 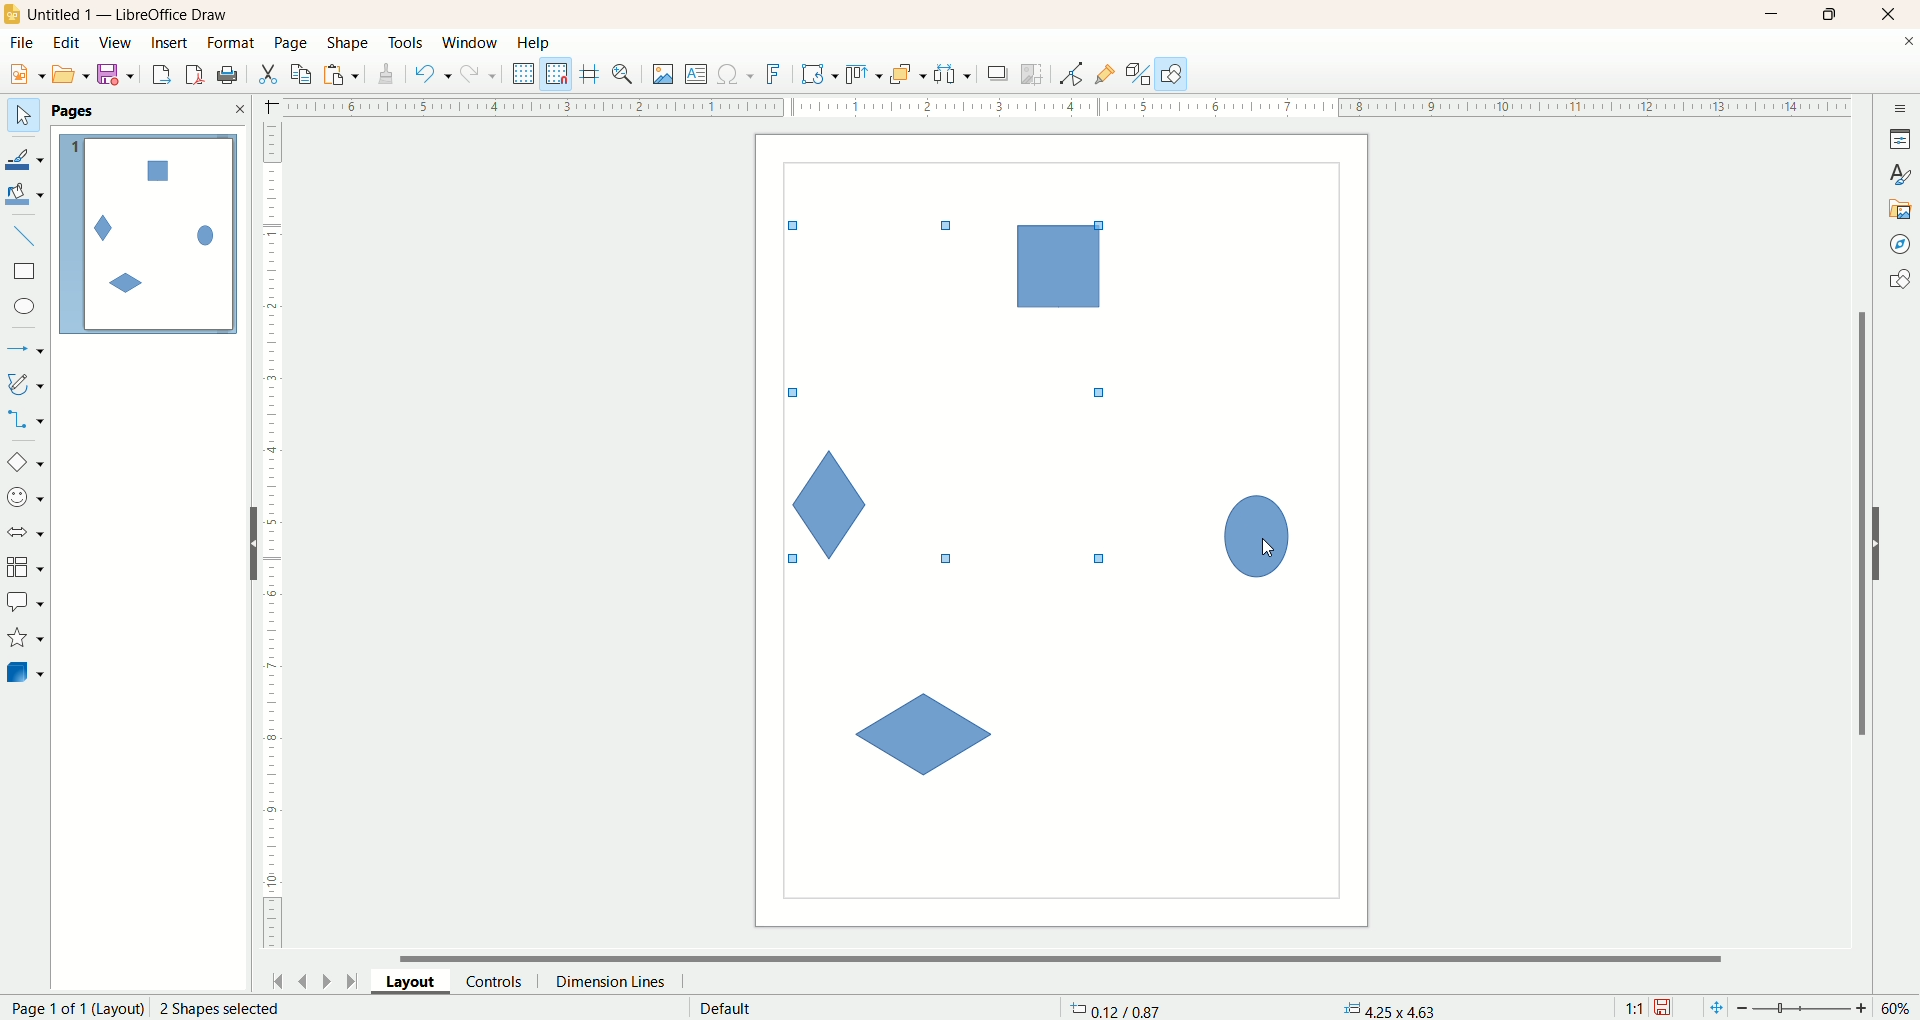 What do you see at coordinates (119, 75) in the screenshot?
I see `save` at bounding box center [119, 75].